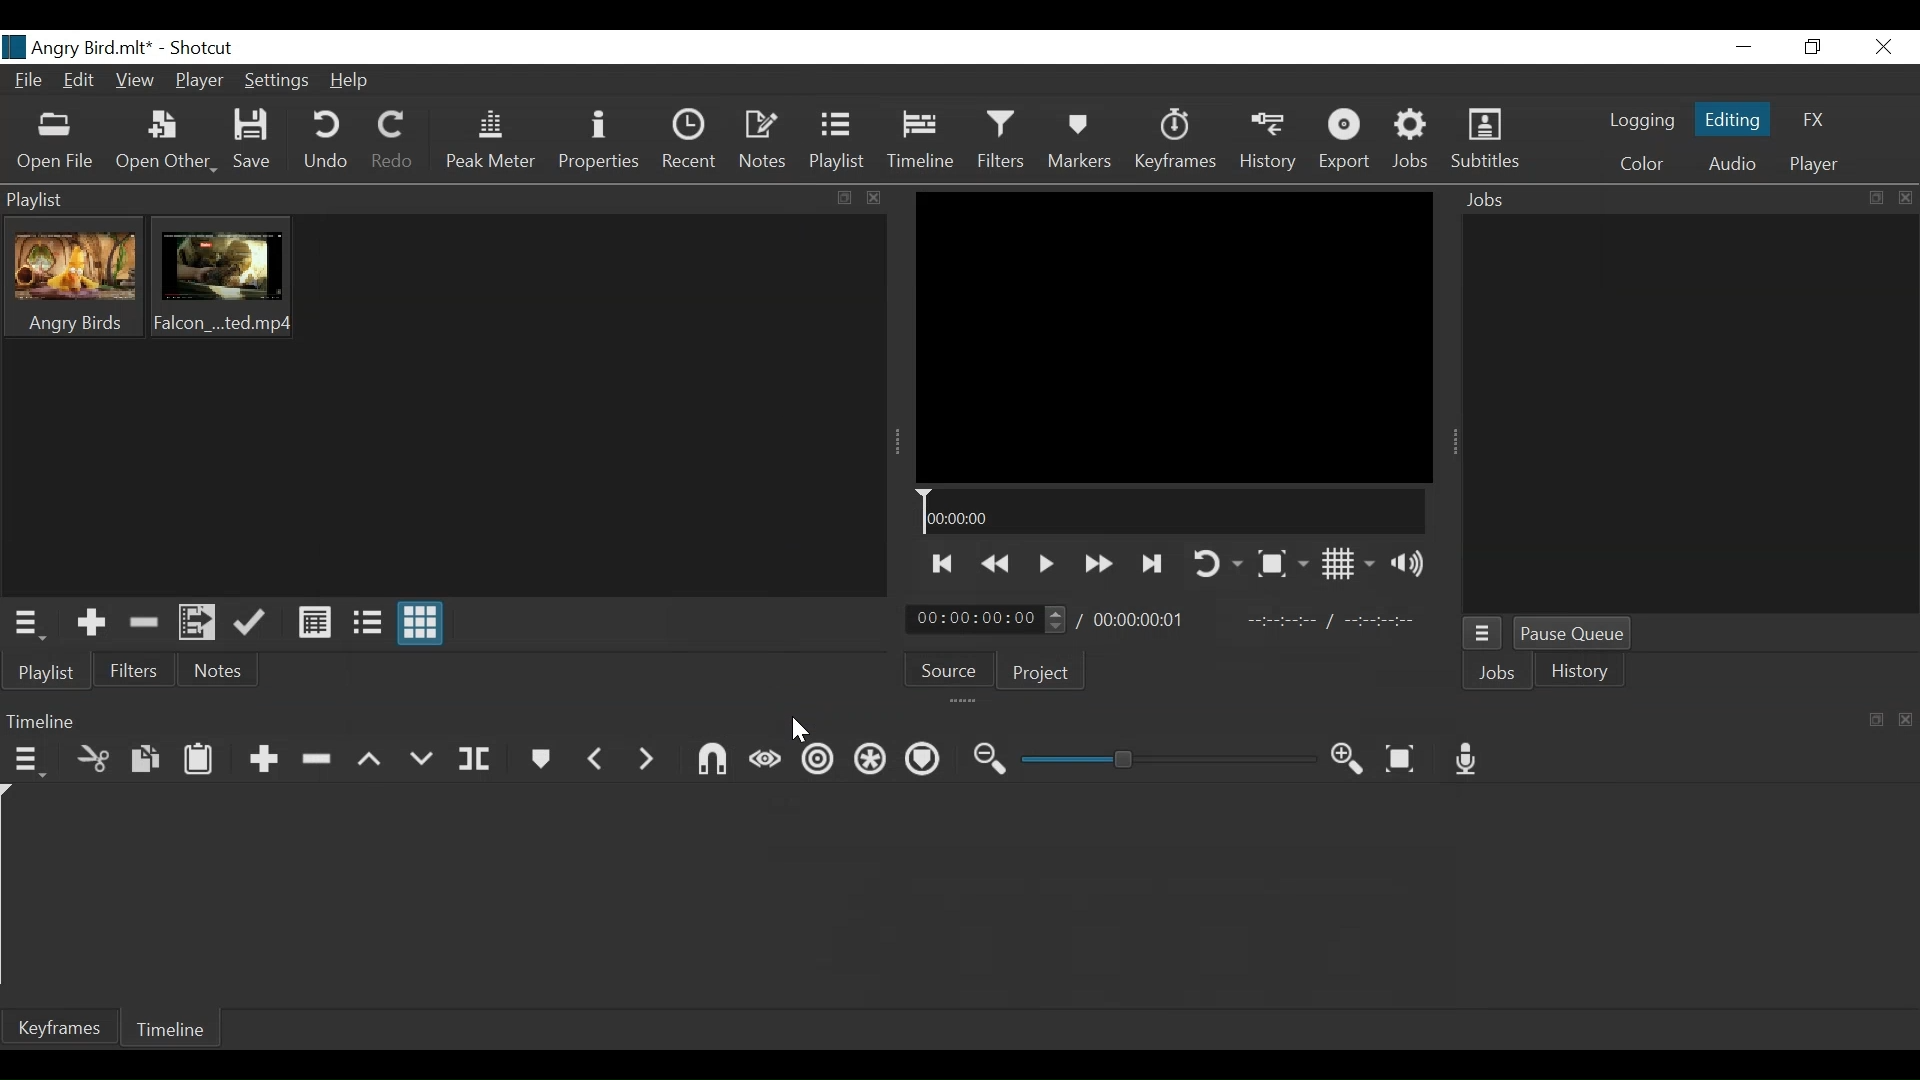 The height and width of the screenshot is (1080, 1920). Describe the element at coordinates (422, 762) in the screenshot. I see `Overwrite` at that location.